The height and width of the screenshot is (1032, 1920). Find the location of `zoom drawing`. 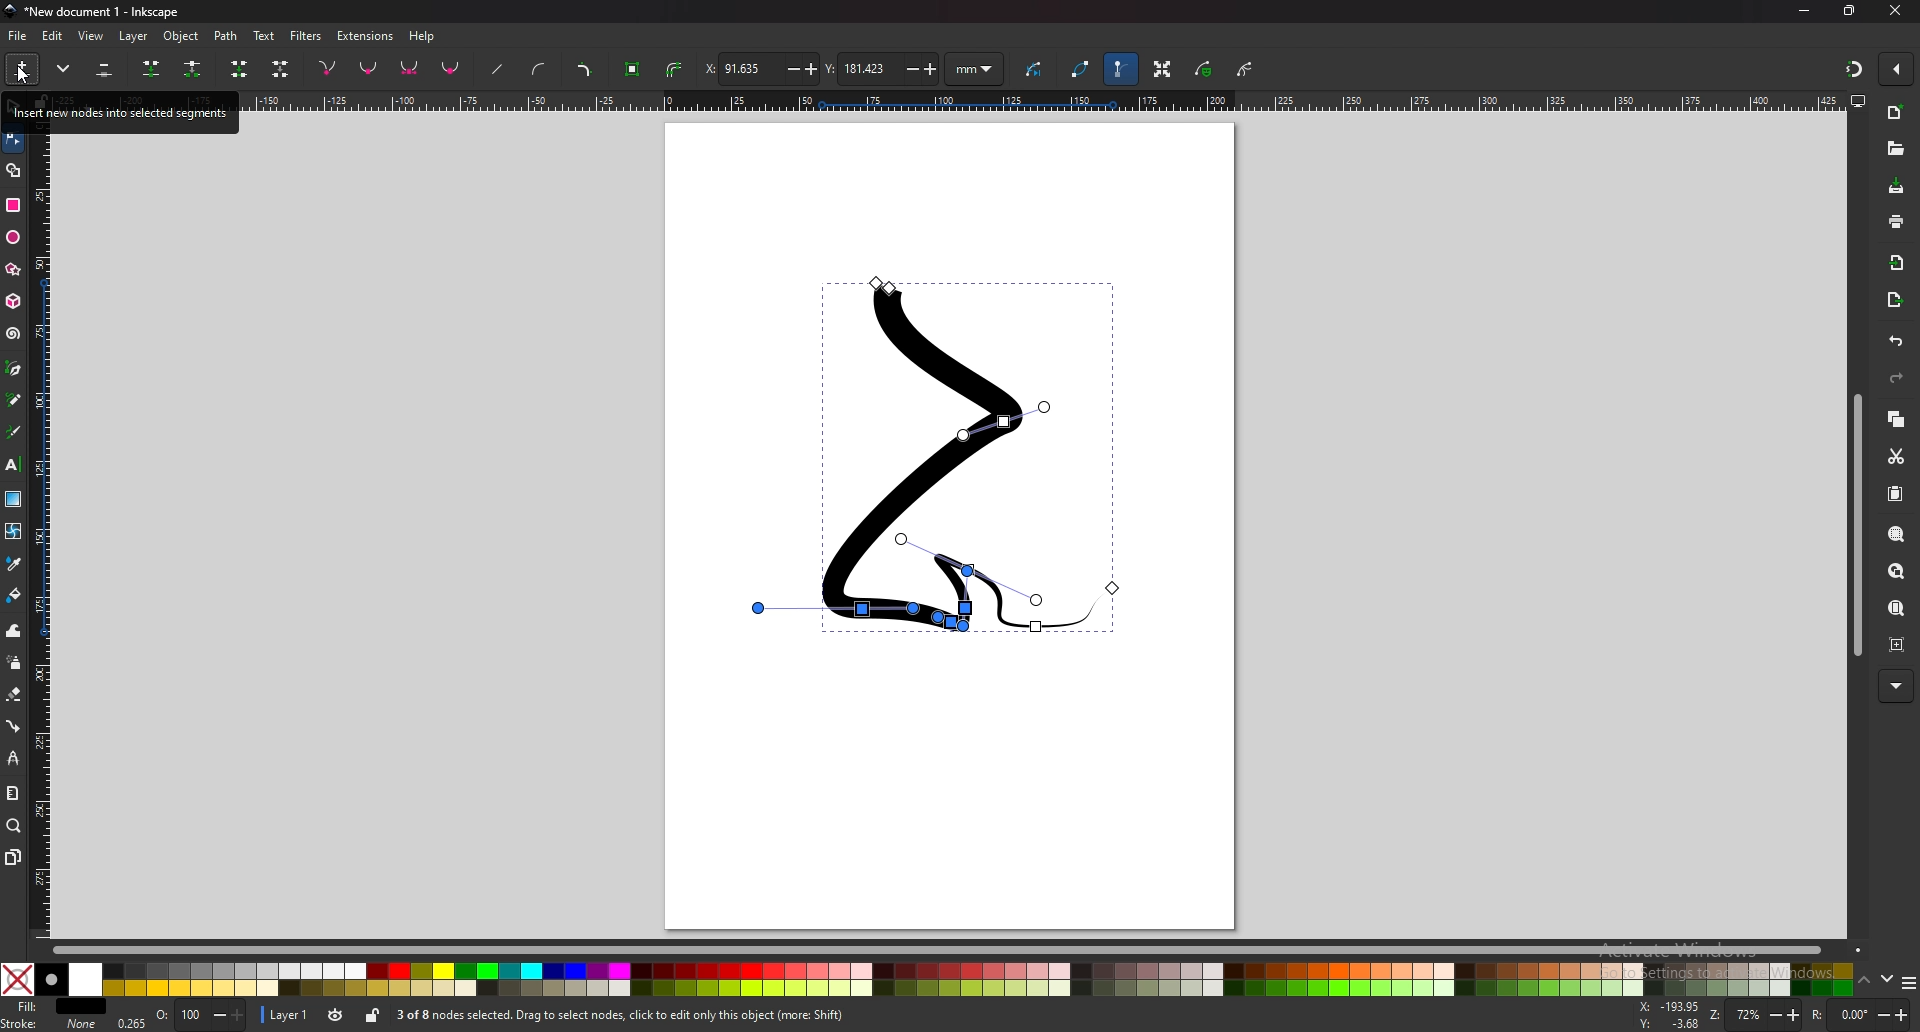

zoom drawing is located at coordinates (1897, 571).